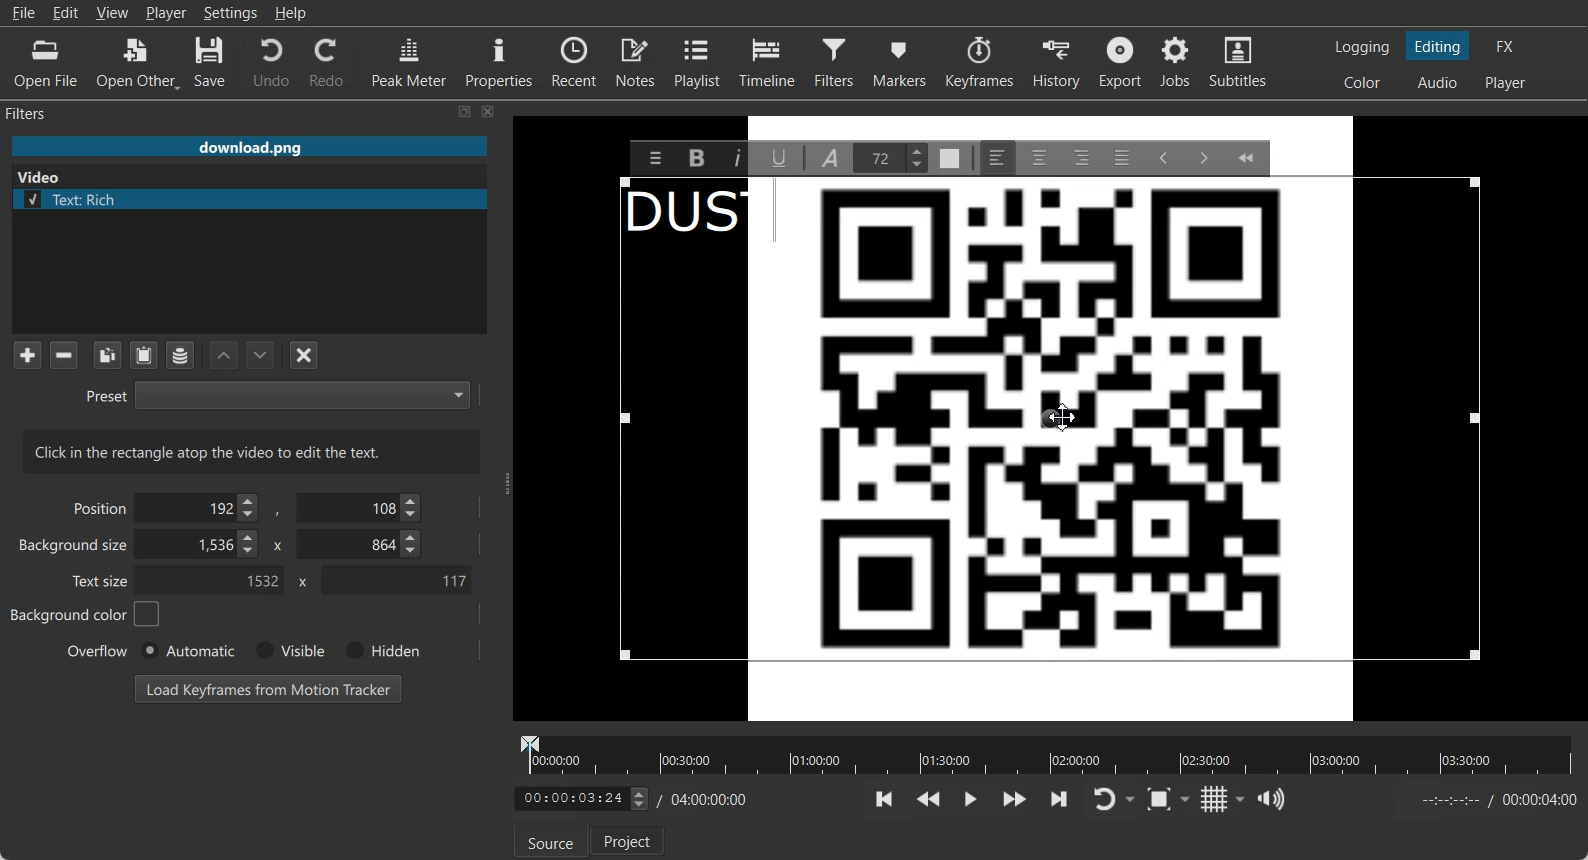  What do you see at coordinates (1052, 450) in the screenshot?
I see `qr` at bounding box center [1052, 450].